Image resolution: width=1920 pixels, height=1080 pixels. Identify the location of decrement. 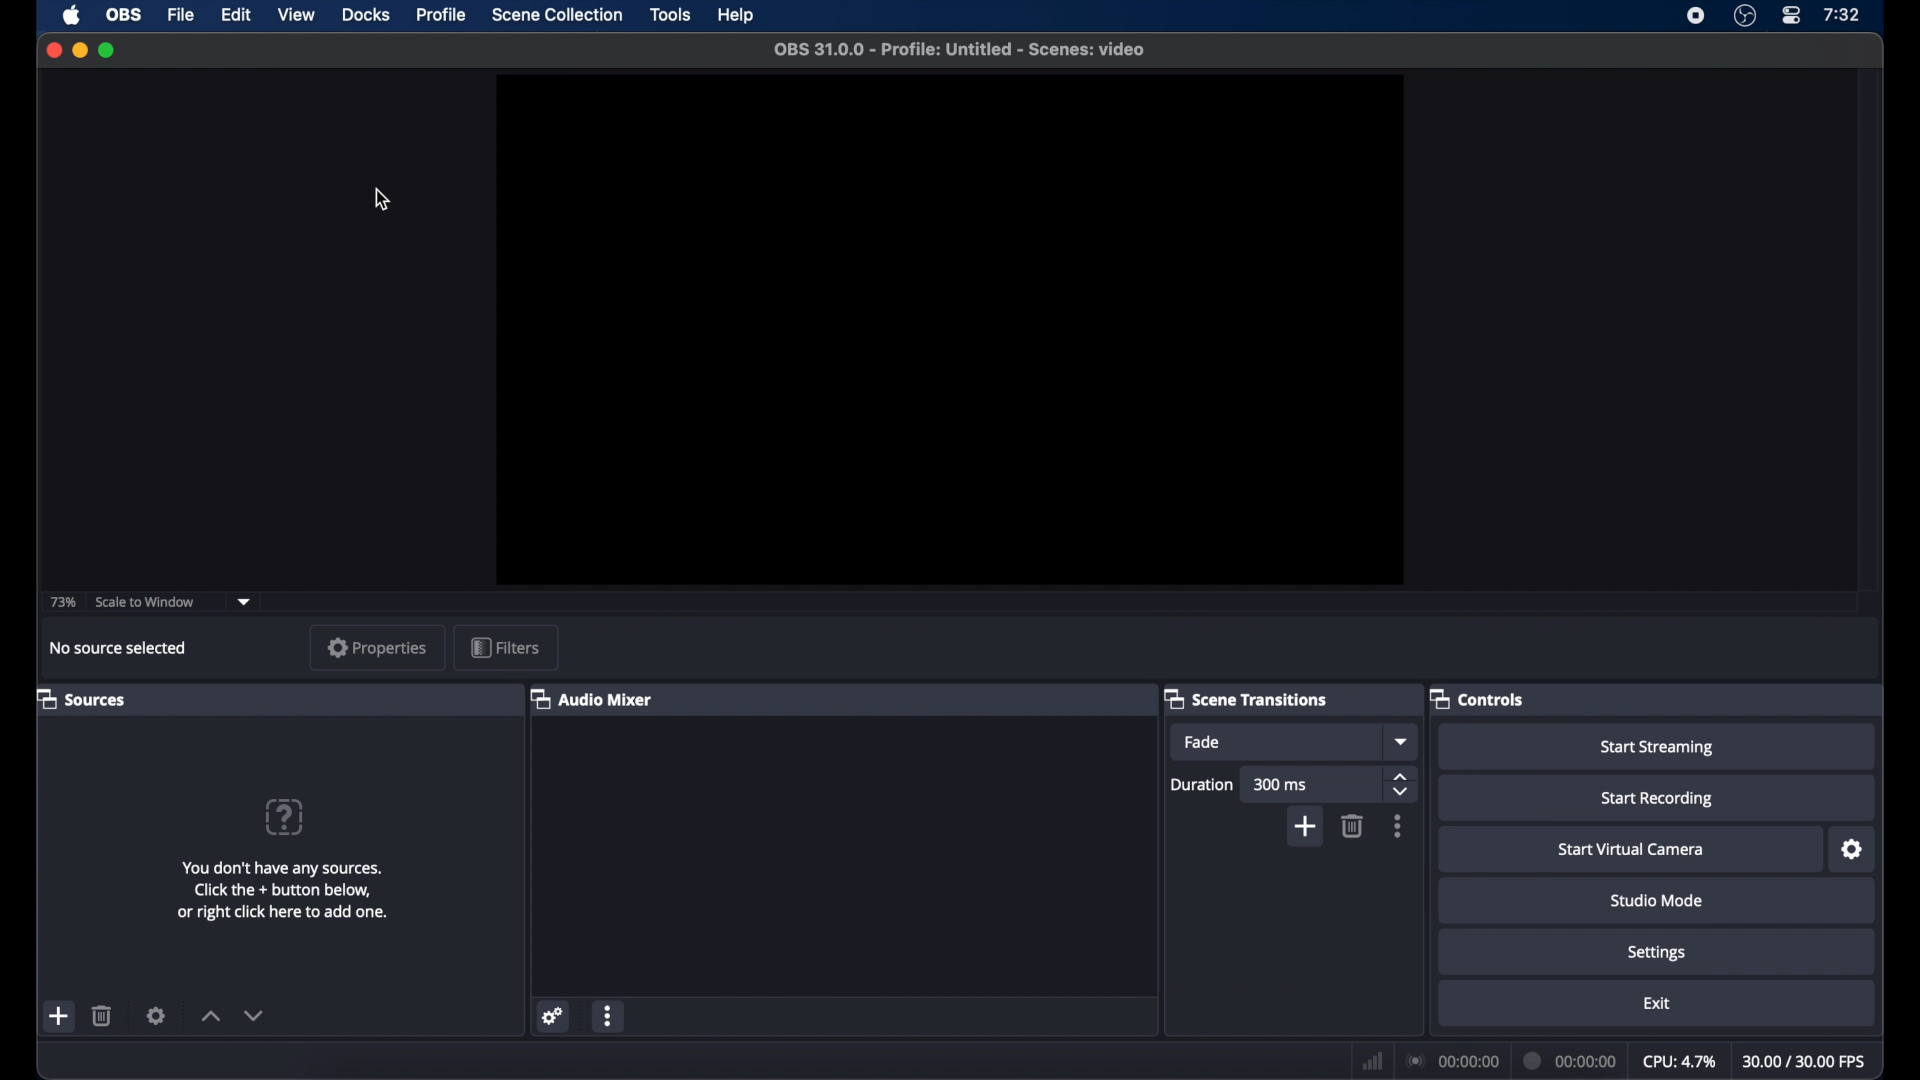
(254, 1015).